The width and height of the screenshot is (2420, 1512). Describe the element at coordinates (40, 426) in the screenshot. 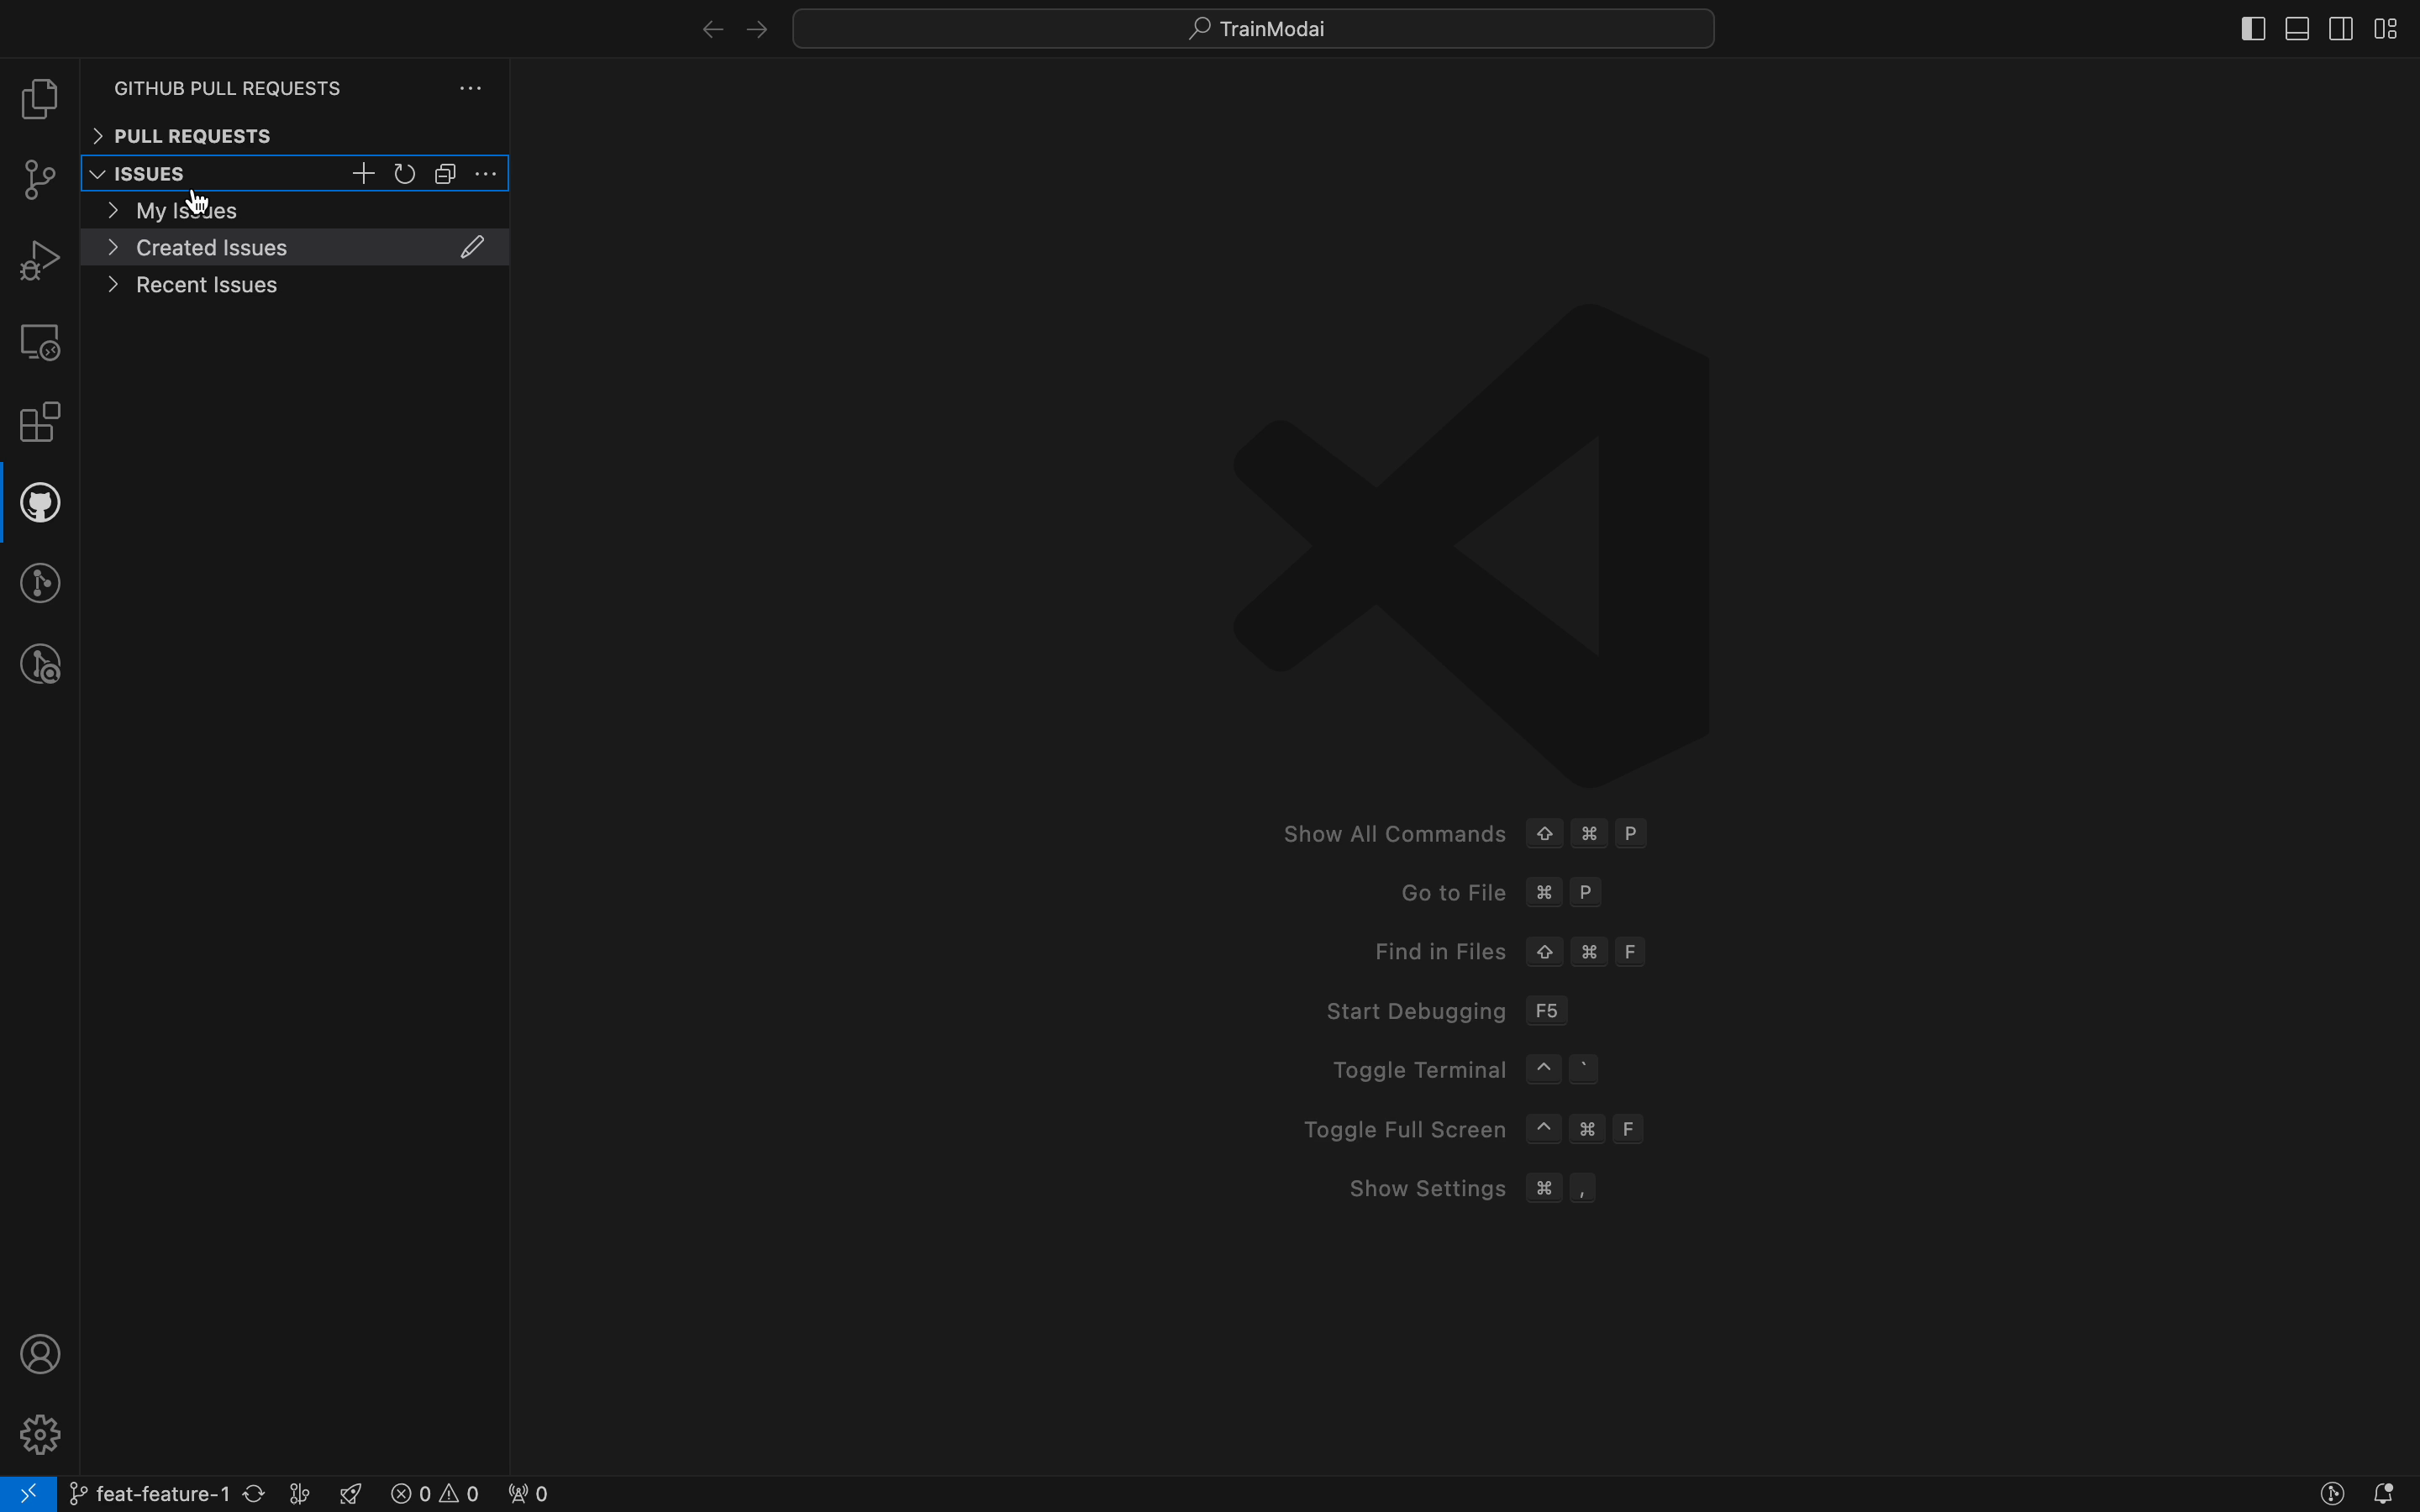

I see `Extensions` at that location.